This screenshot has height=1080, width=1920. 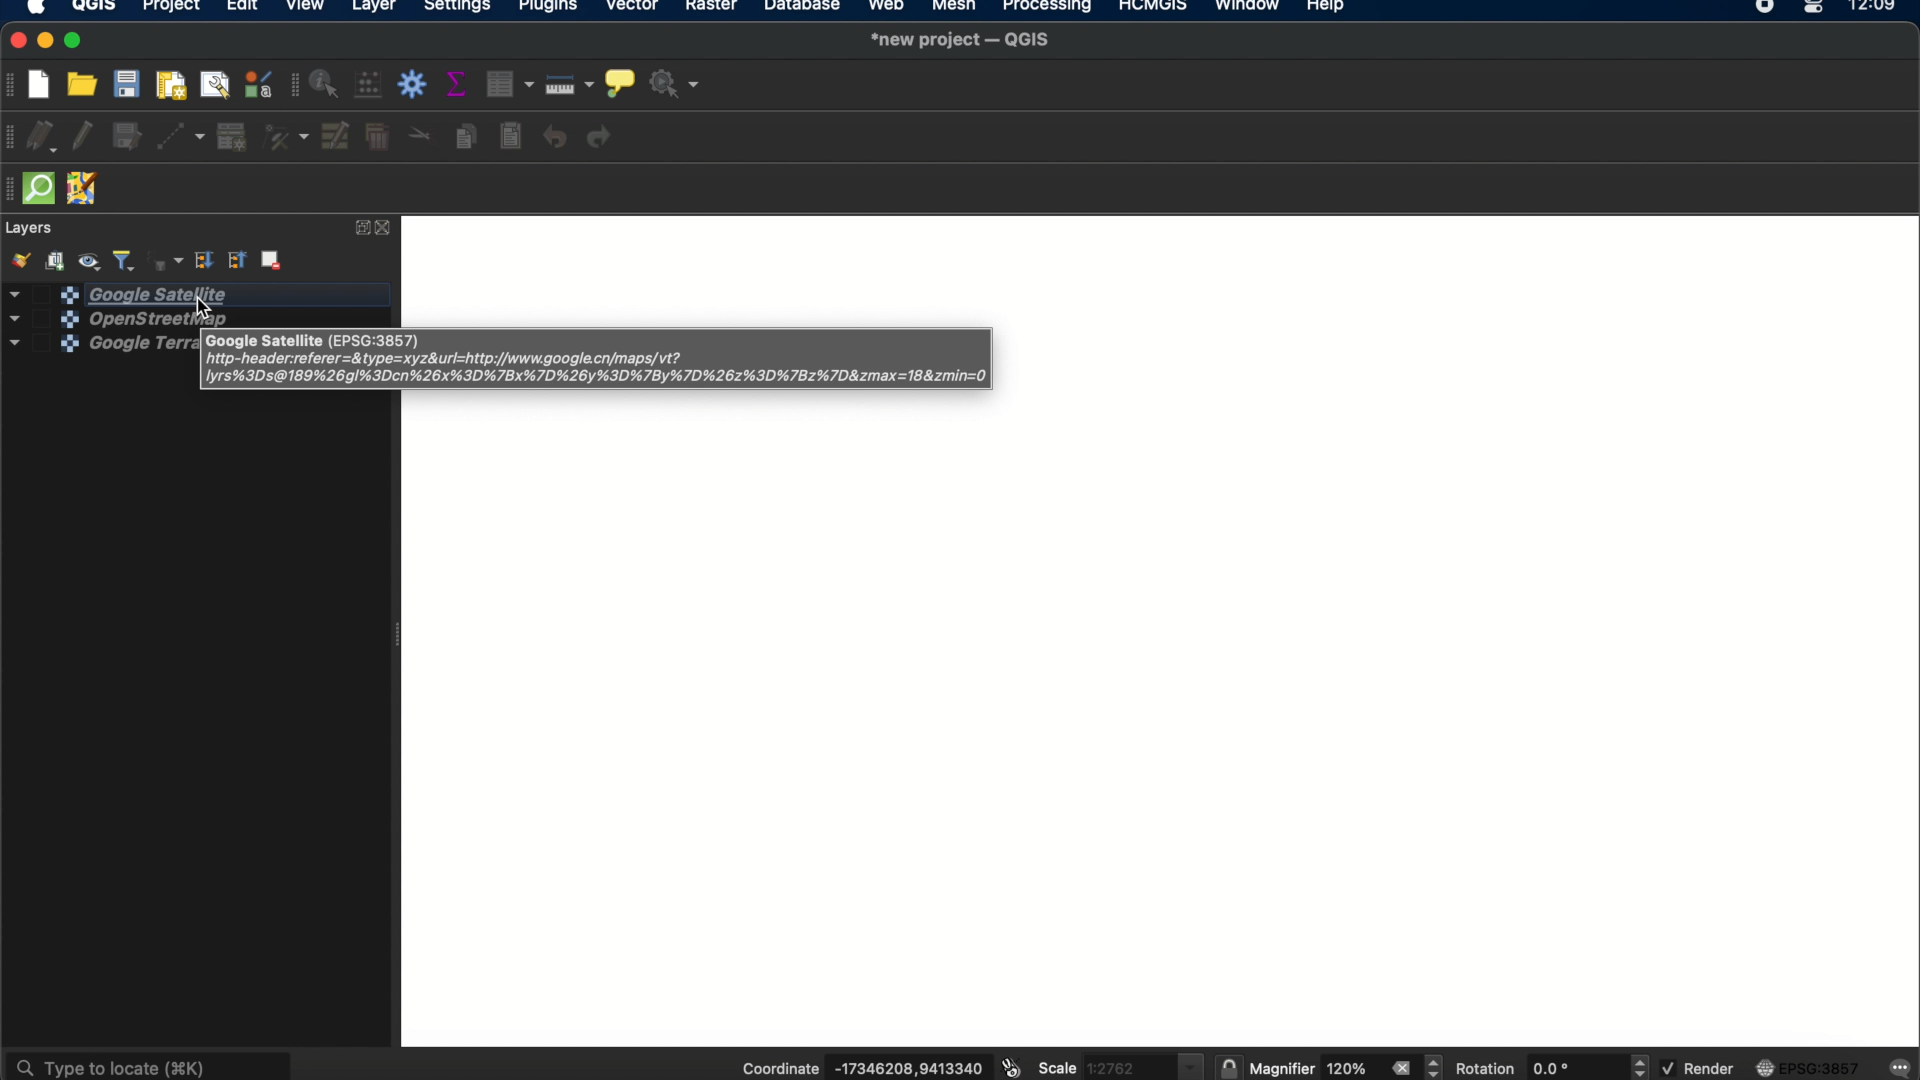 What do you see at coordinates (1641, 1067) in the screenshot?
I see `rotation` at bounding box center [1641, 1067].